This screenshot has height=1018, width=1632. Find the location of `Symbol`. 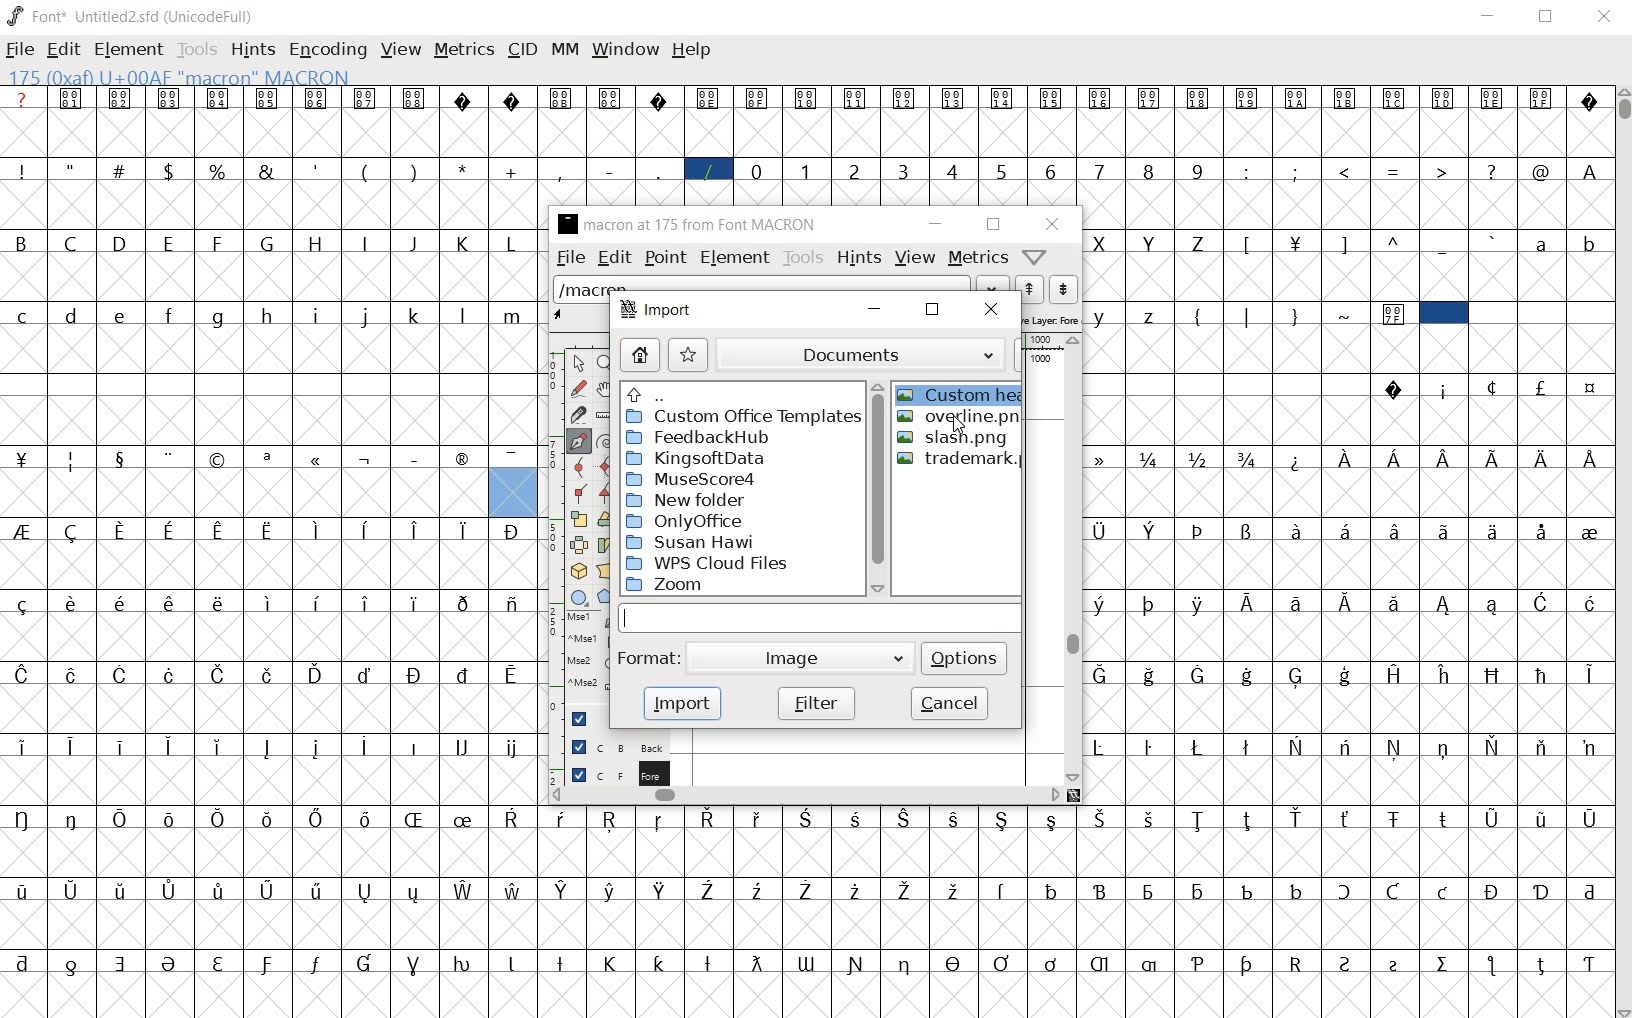

Symbol is located at coordinates (412, 99).